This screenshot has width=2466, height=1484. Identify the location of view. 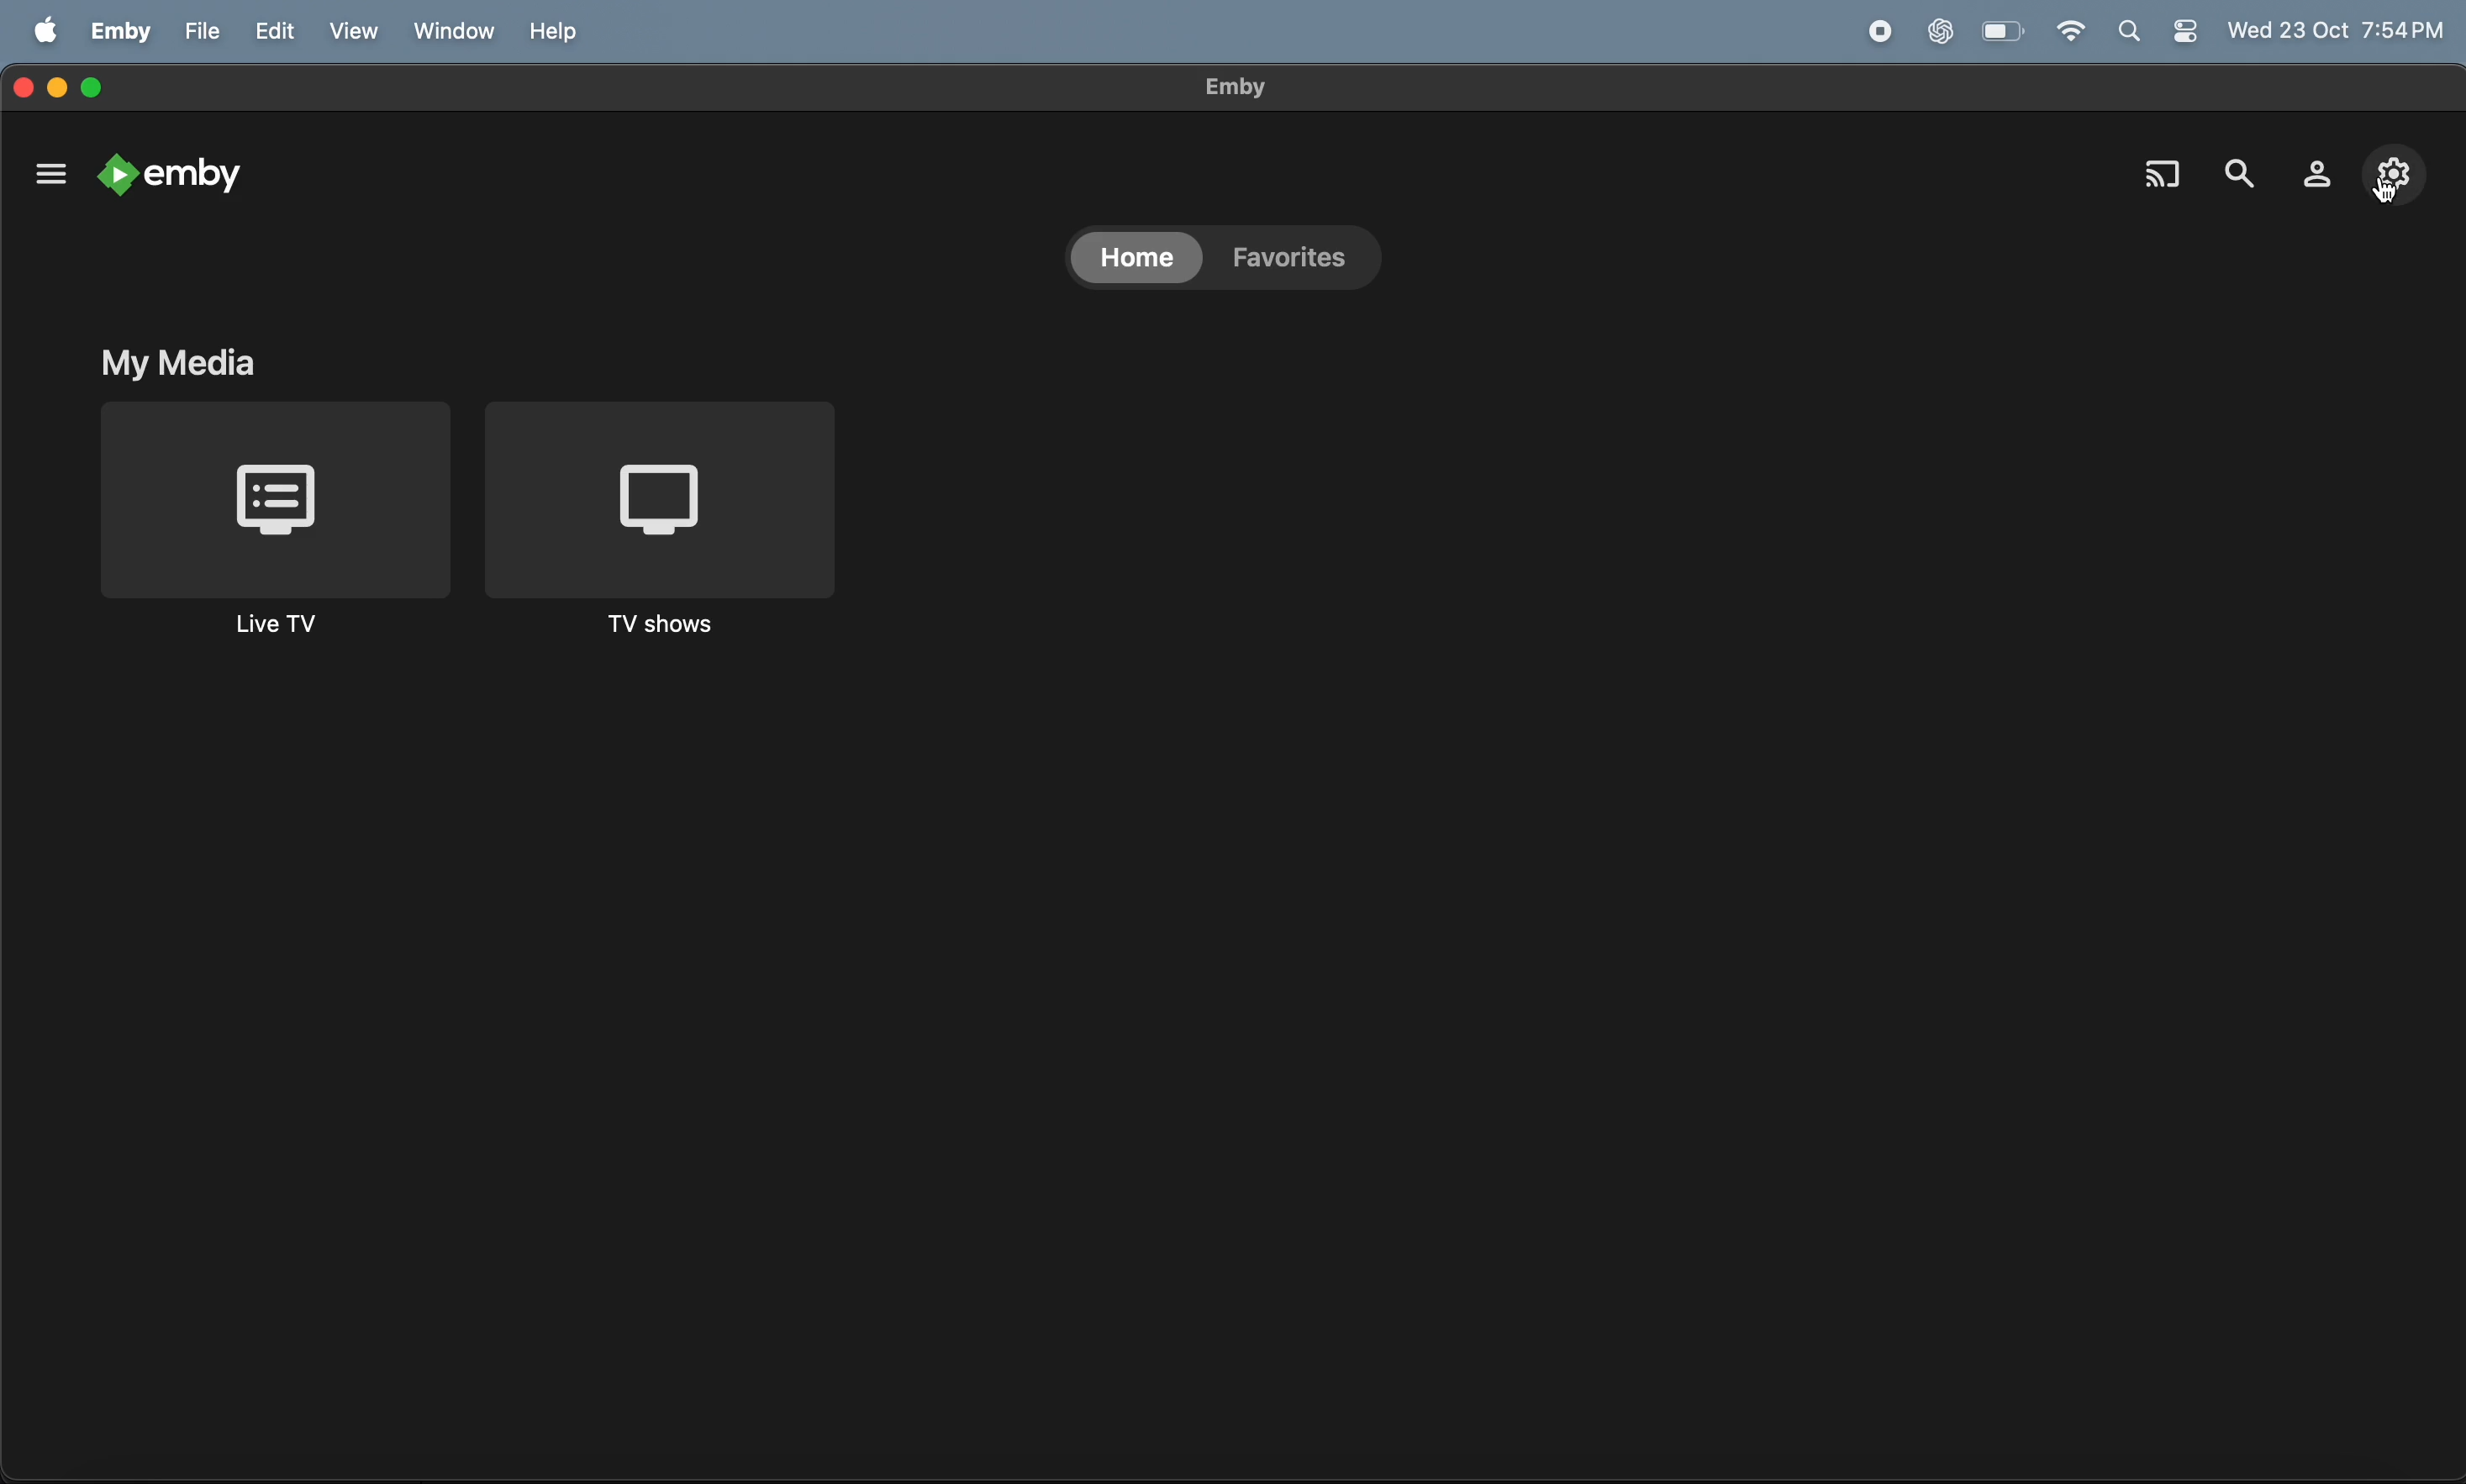
(361, 30).